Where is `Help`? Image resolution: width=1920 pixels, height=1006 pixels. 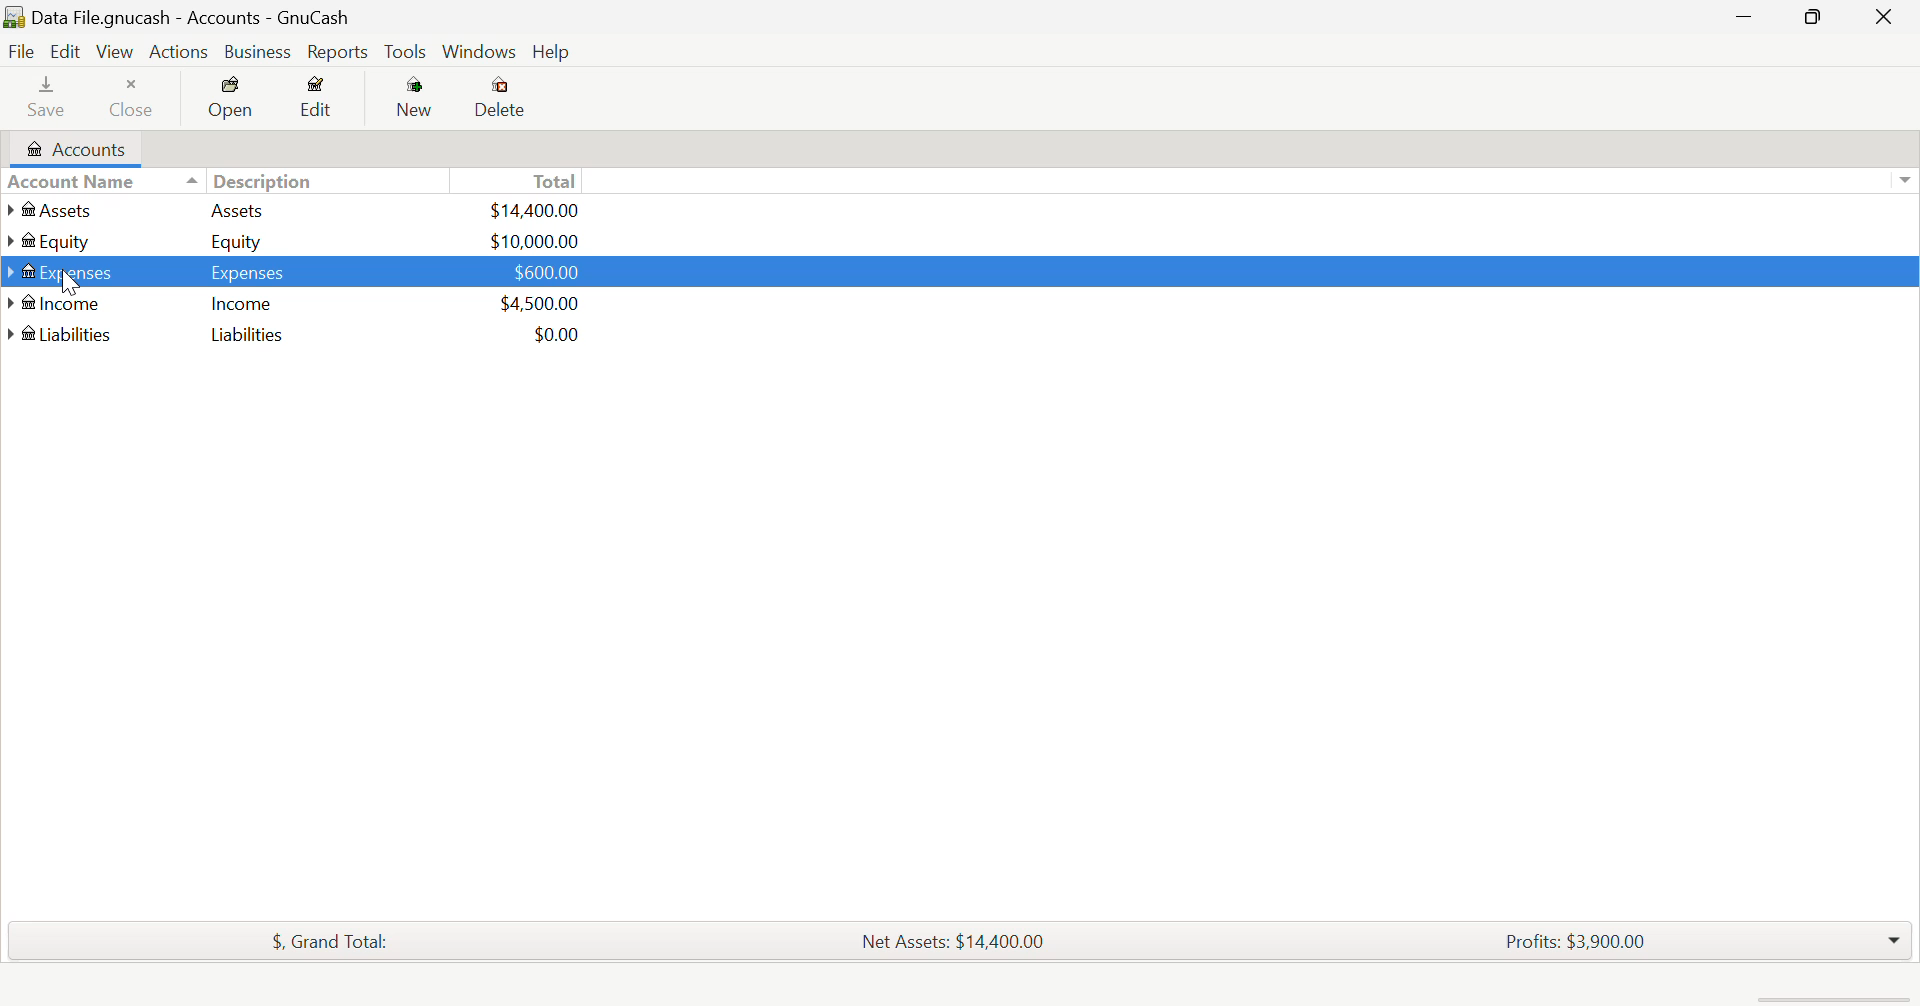
Help is located at coordinates (552, 52).